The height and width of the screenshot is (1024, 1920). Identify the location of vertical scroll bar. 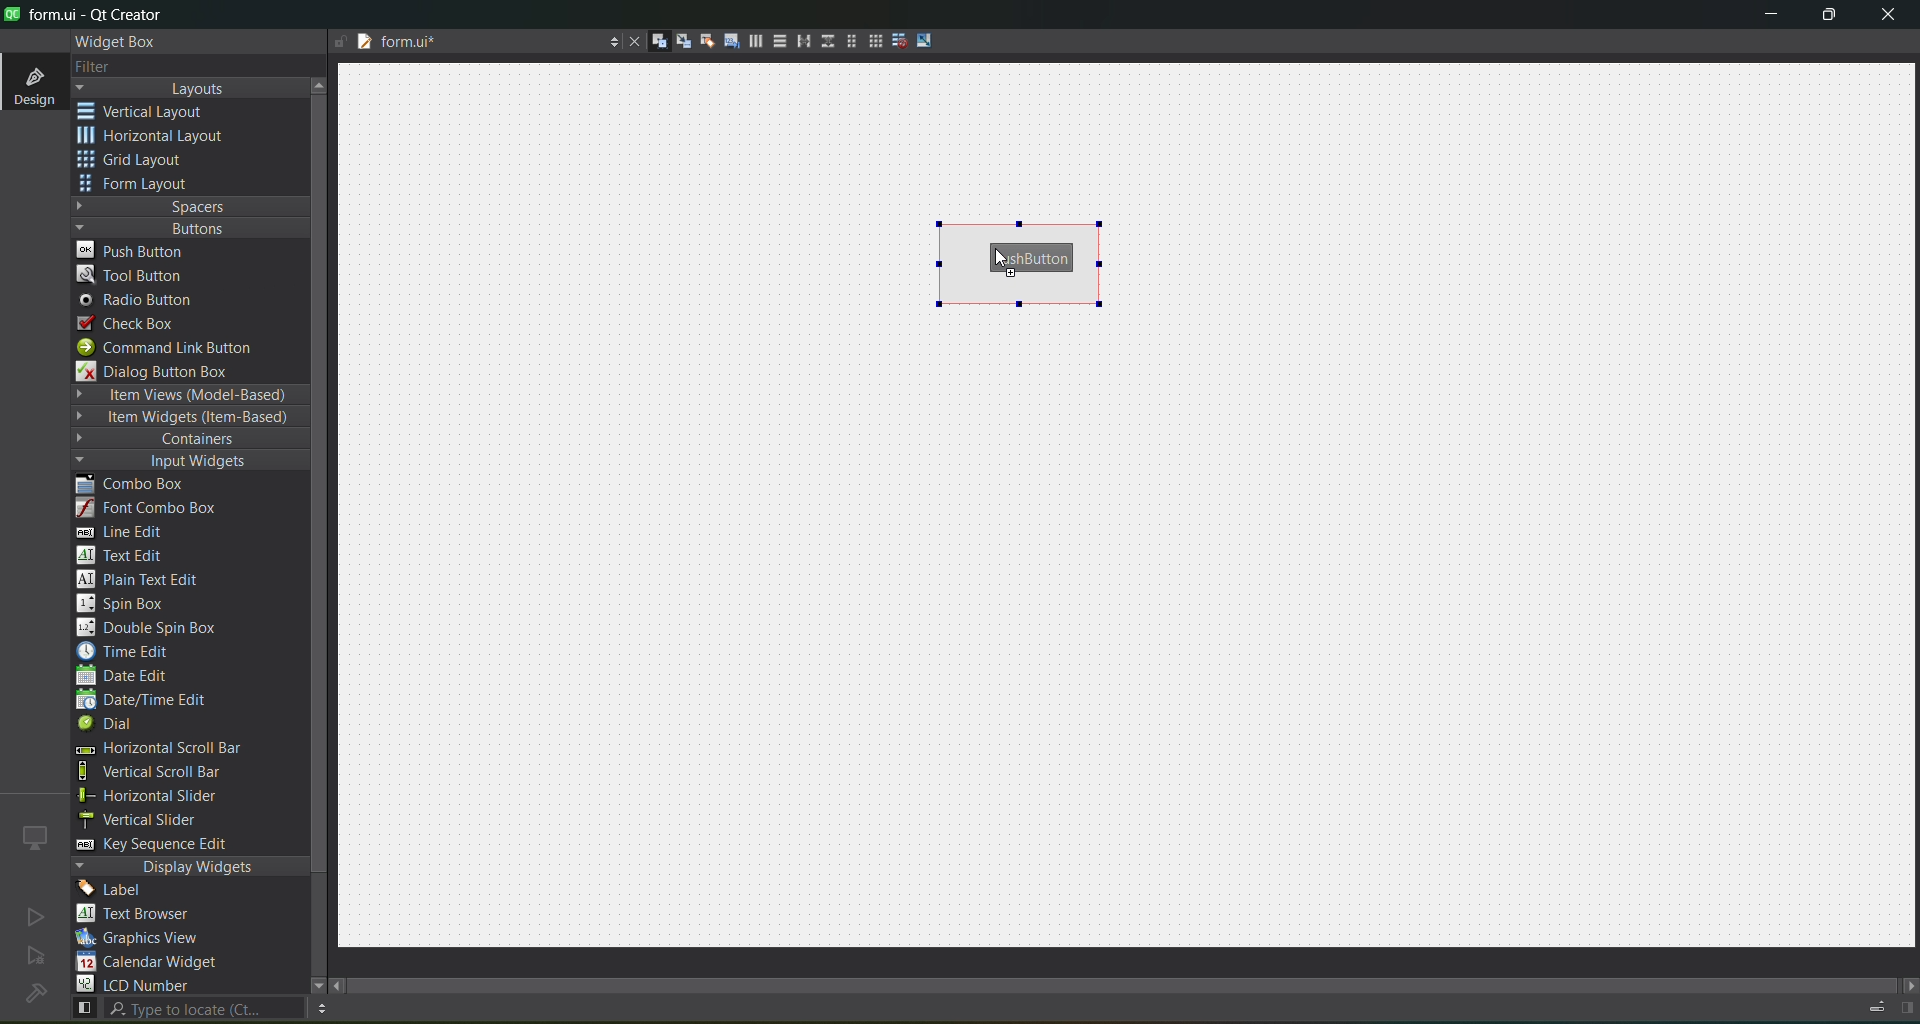
(172, 772).